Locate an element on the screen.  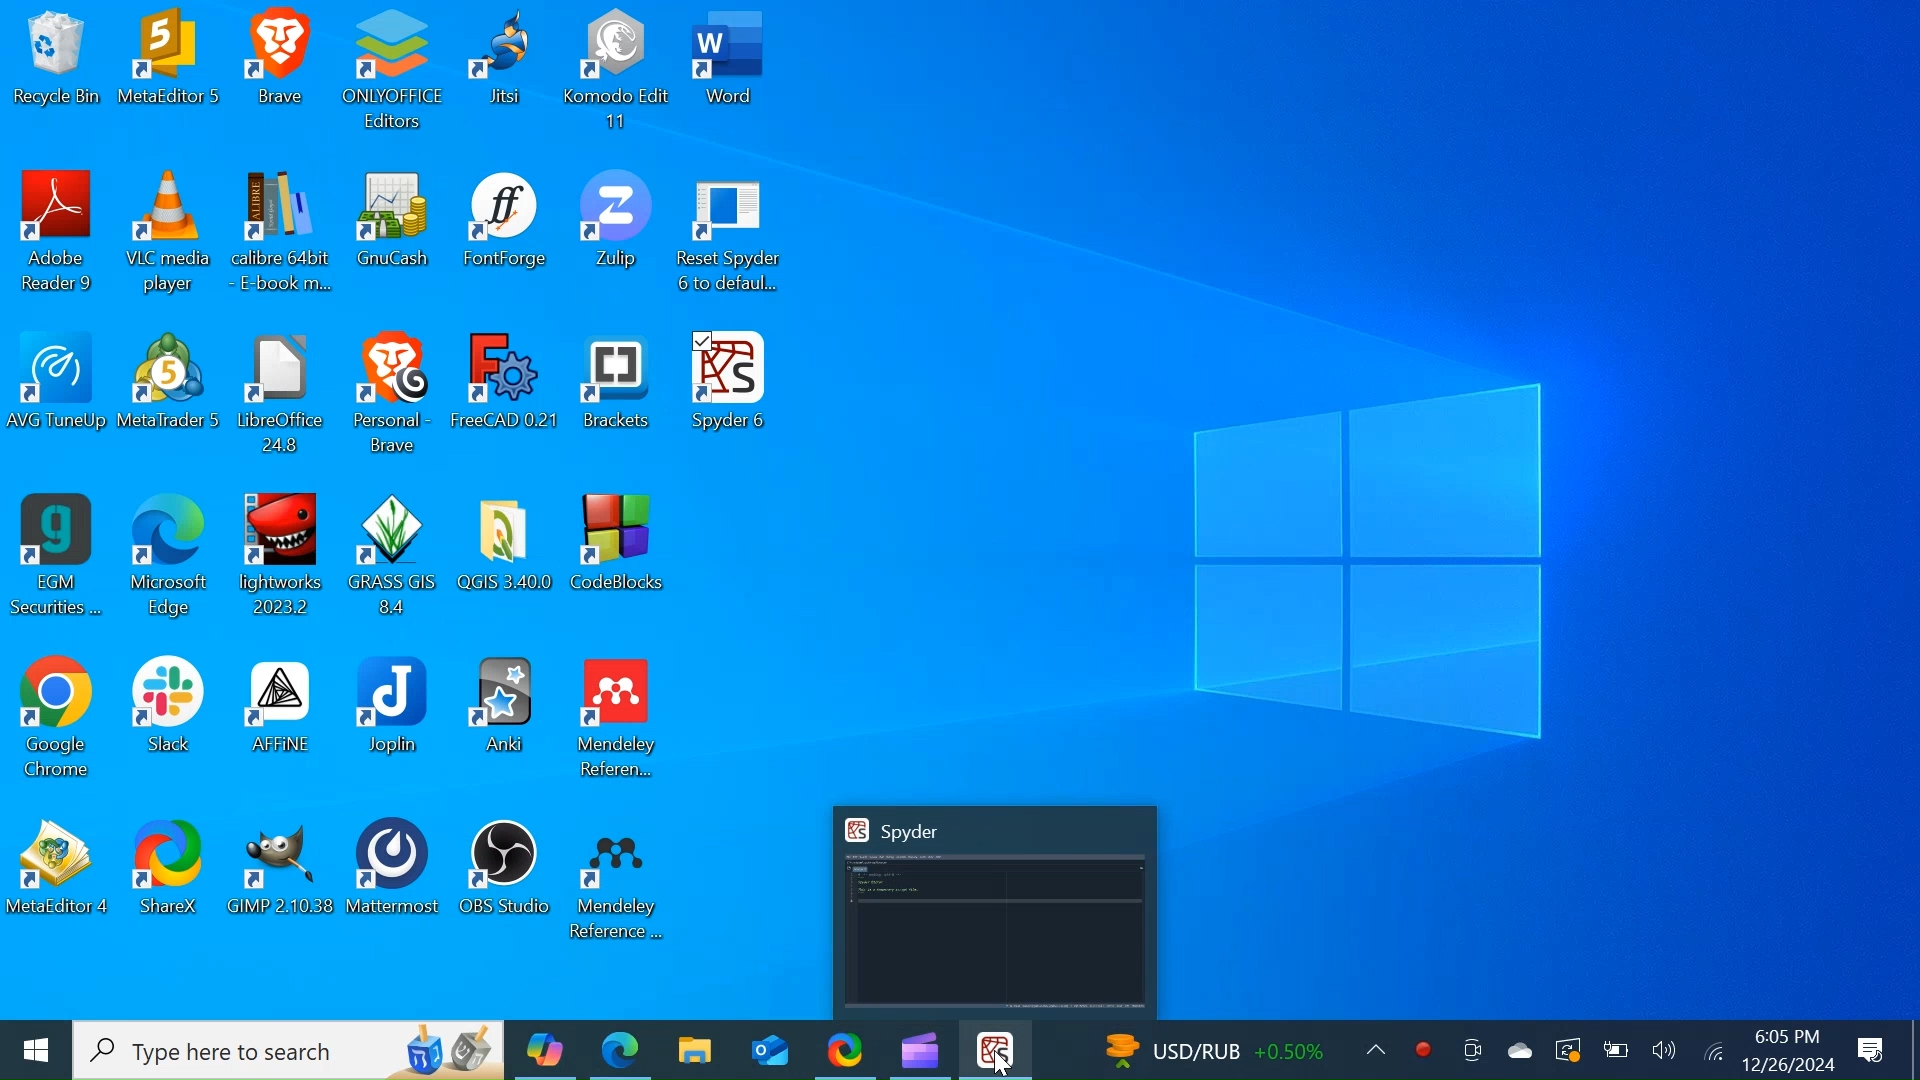
Cursor is located at coordinates (999, 1067).